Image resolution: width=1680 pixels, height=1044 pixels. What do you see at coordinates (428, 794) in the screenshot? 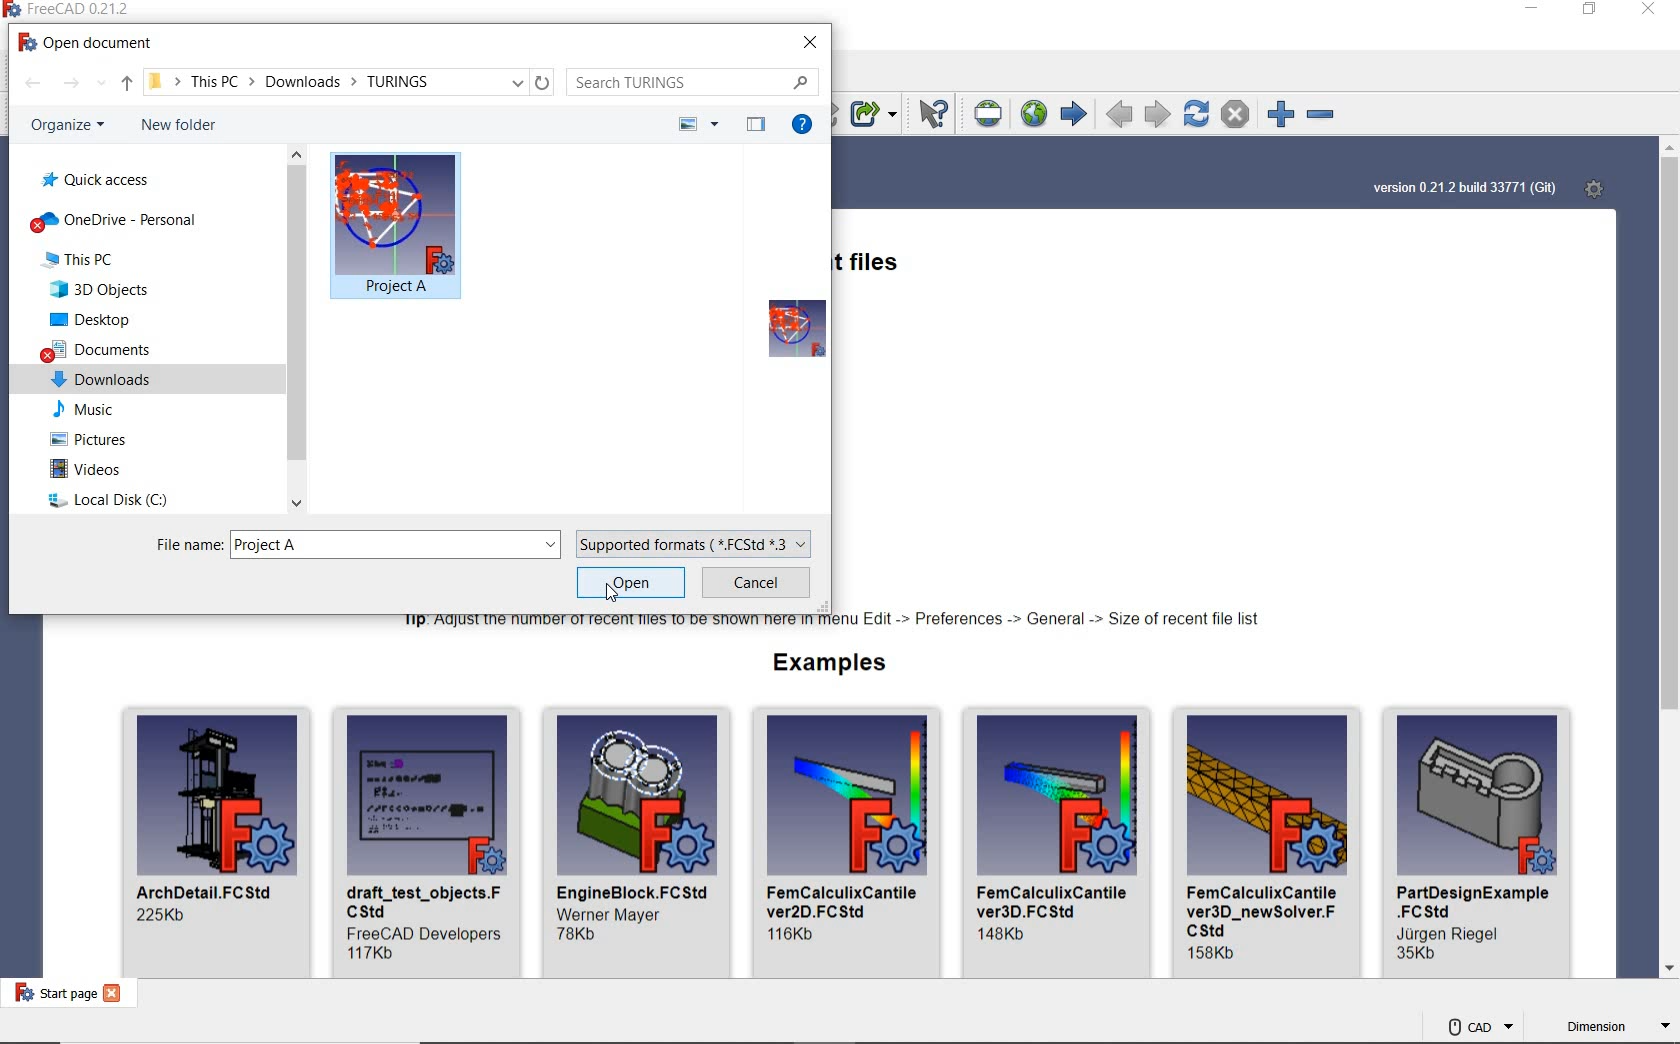
I see `image` at bounding box center [428, 794].